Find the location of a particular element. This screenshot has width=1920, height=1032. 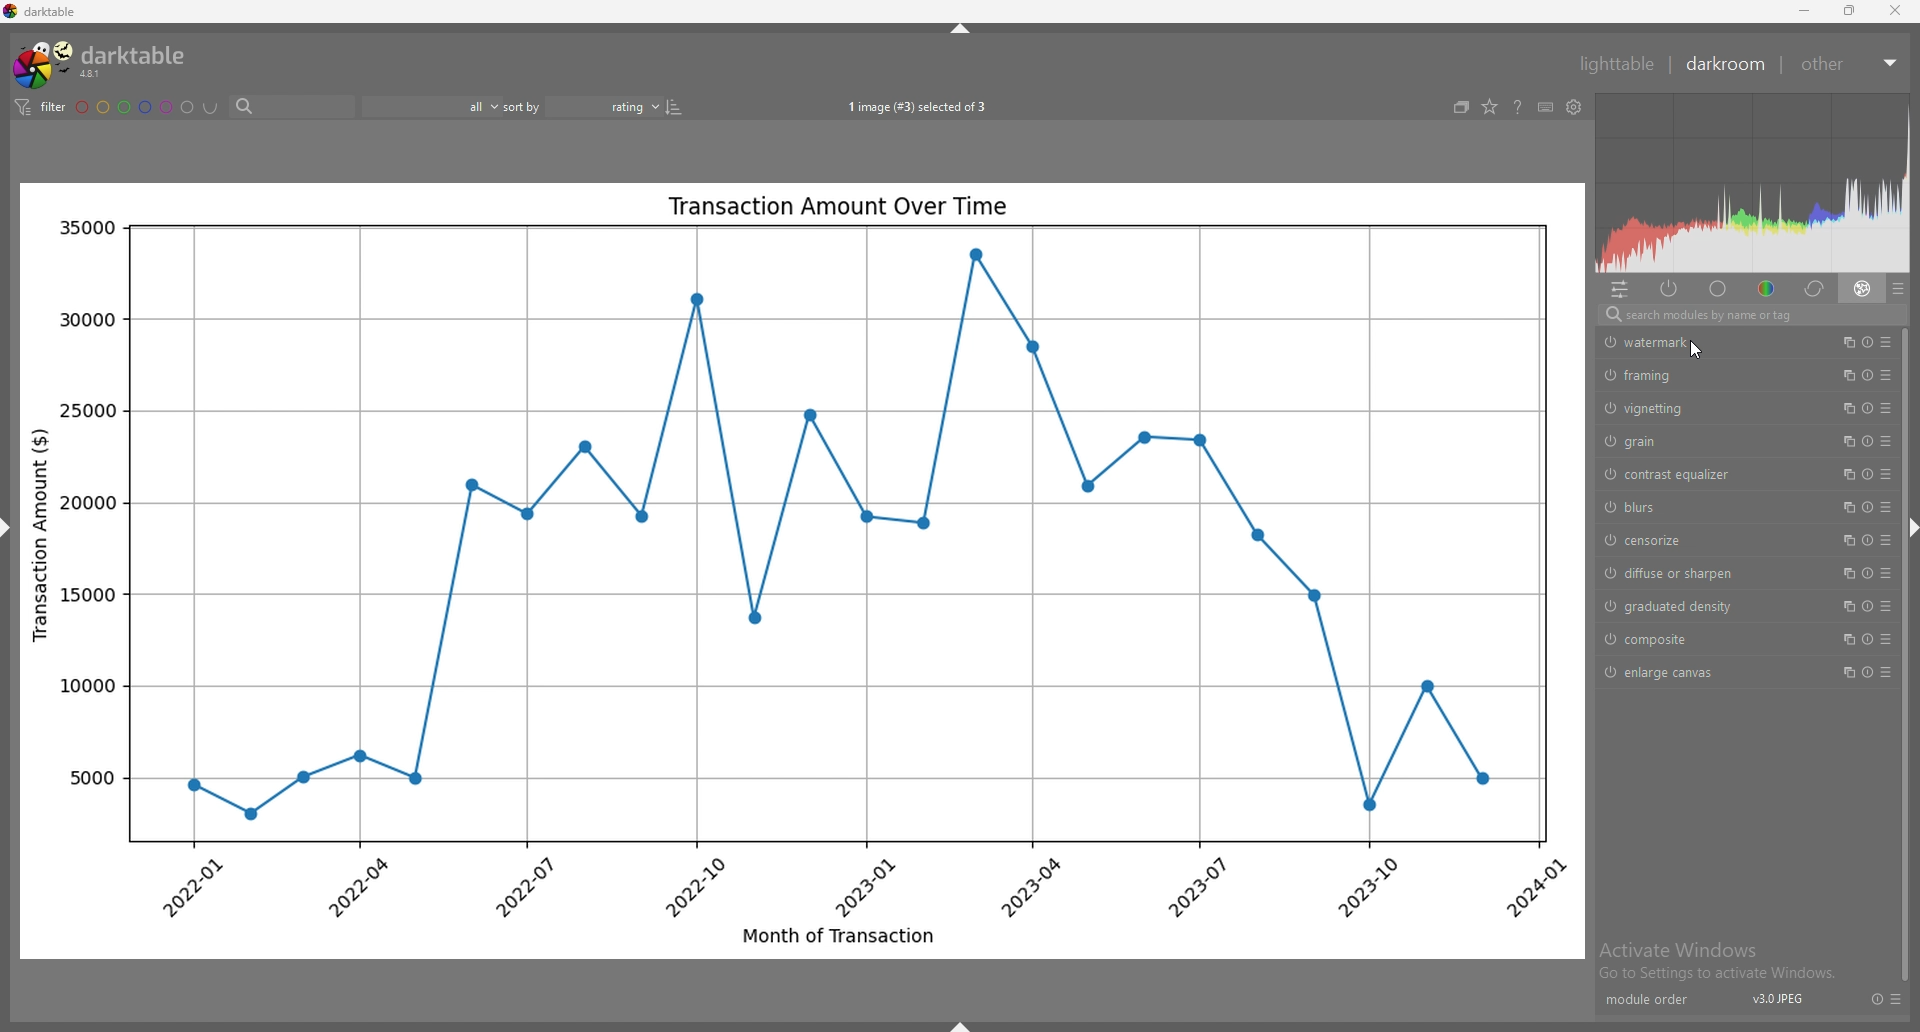

framing is located at coordinates (1710, 373).